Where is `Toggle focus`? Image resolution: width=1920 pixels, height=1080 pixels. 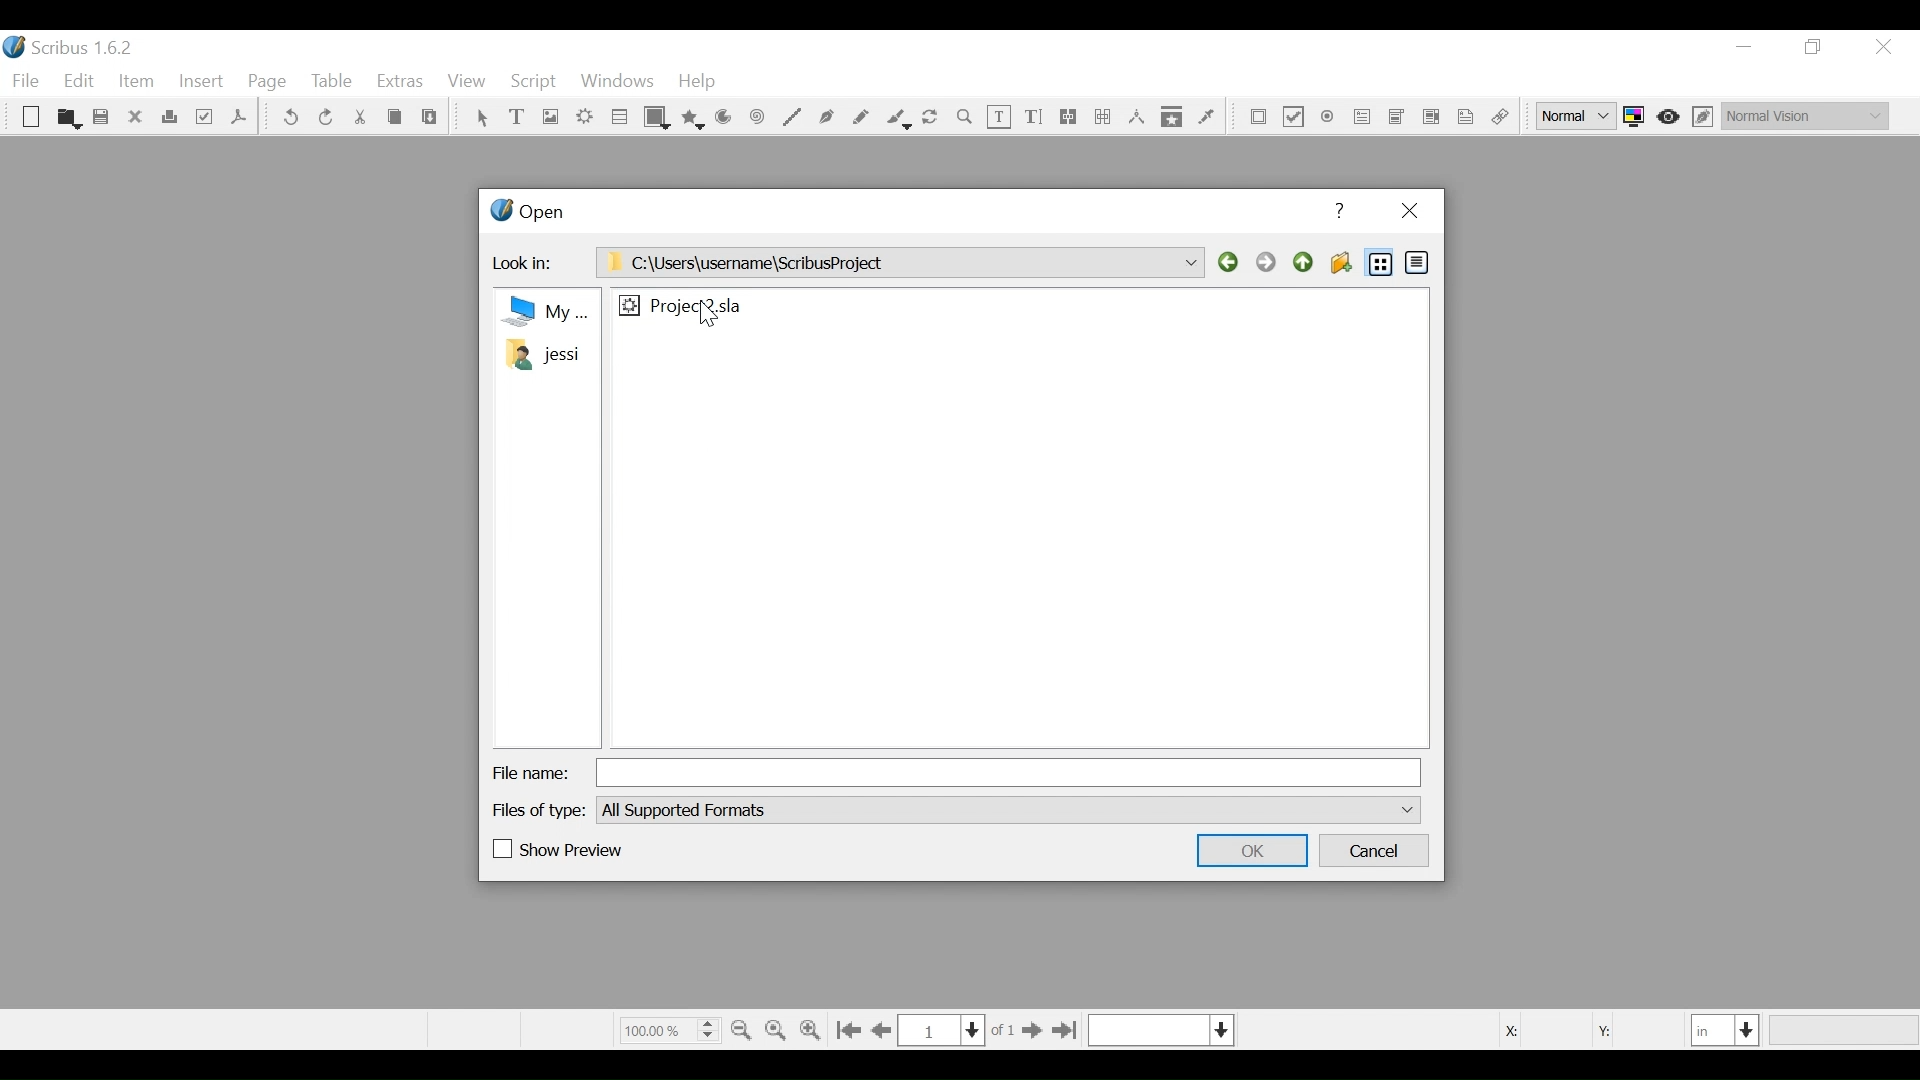
Toggle focus is located at coordinates (1670, 116).